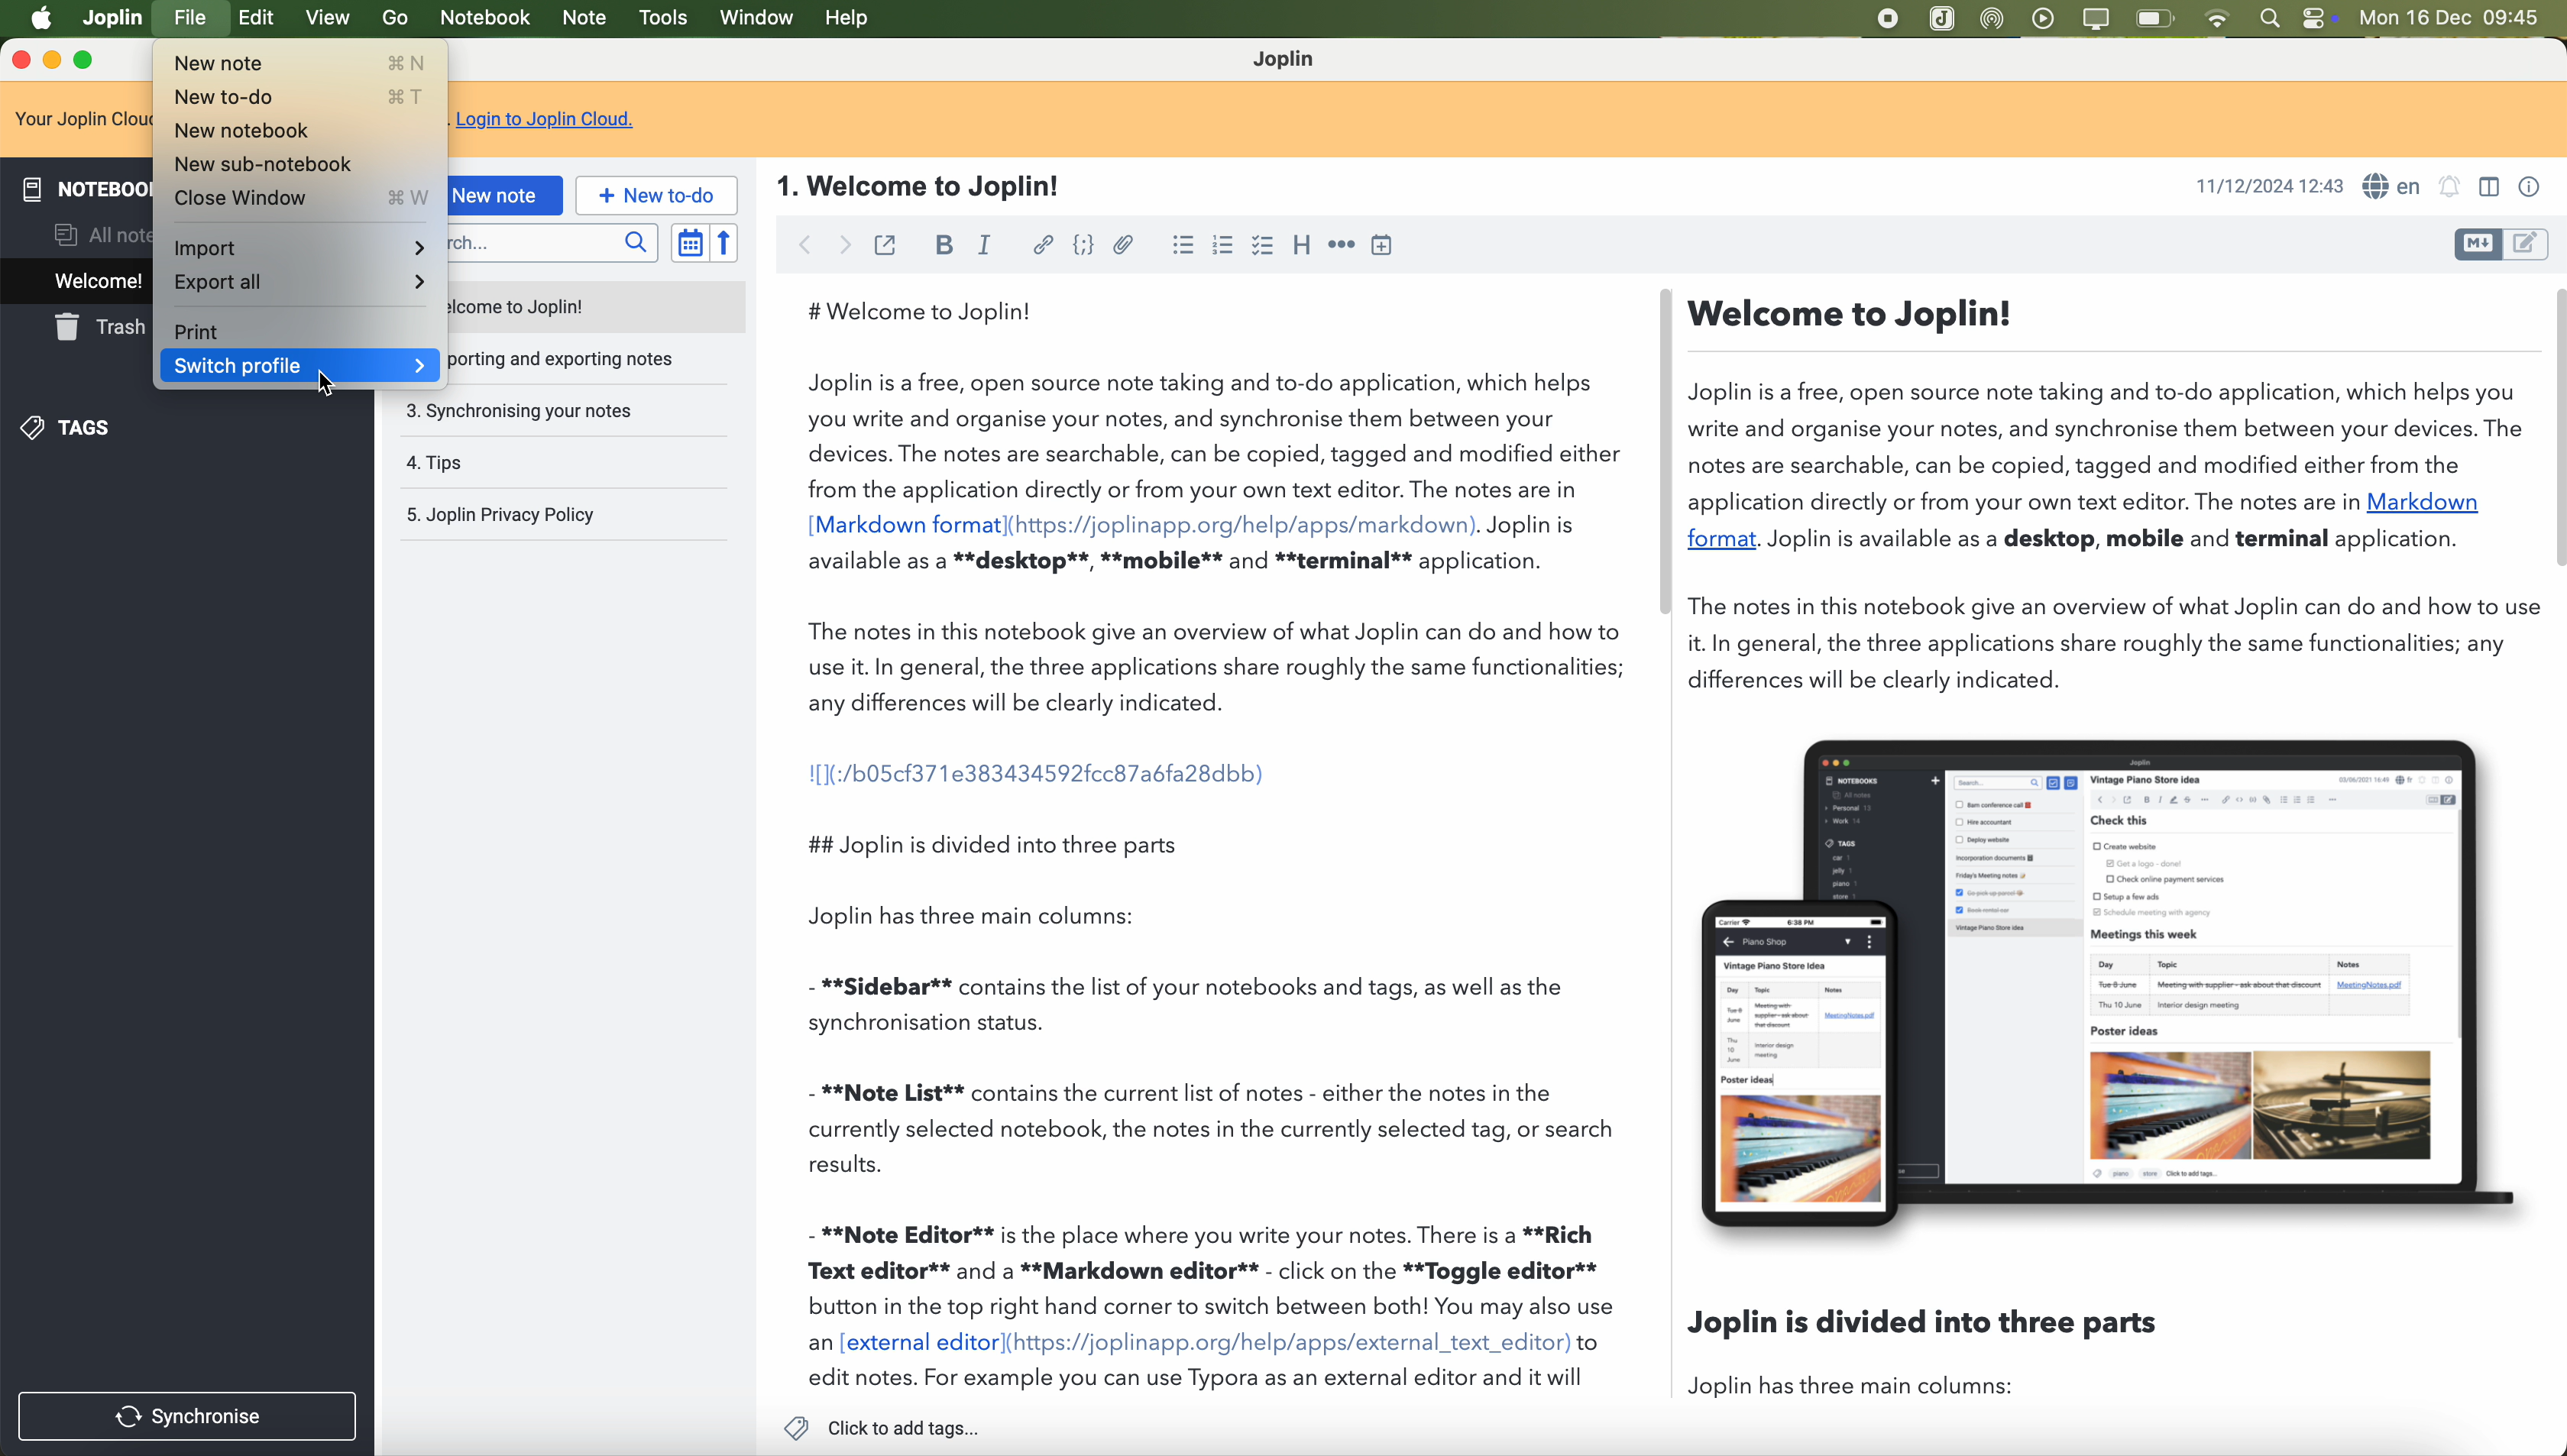  Describe the element at coordinates (297, 328) in the screenshot. I see `Print` at that location.